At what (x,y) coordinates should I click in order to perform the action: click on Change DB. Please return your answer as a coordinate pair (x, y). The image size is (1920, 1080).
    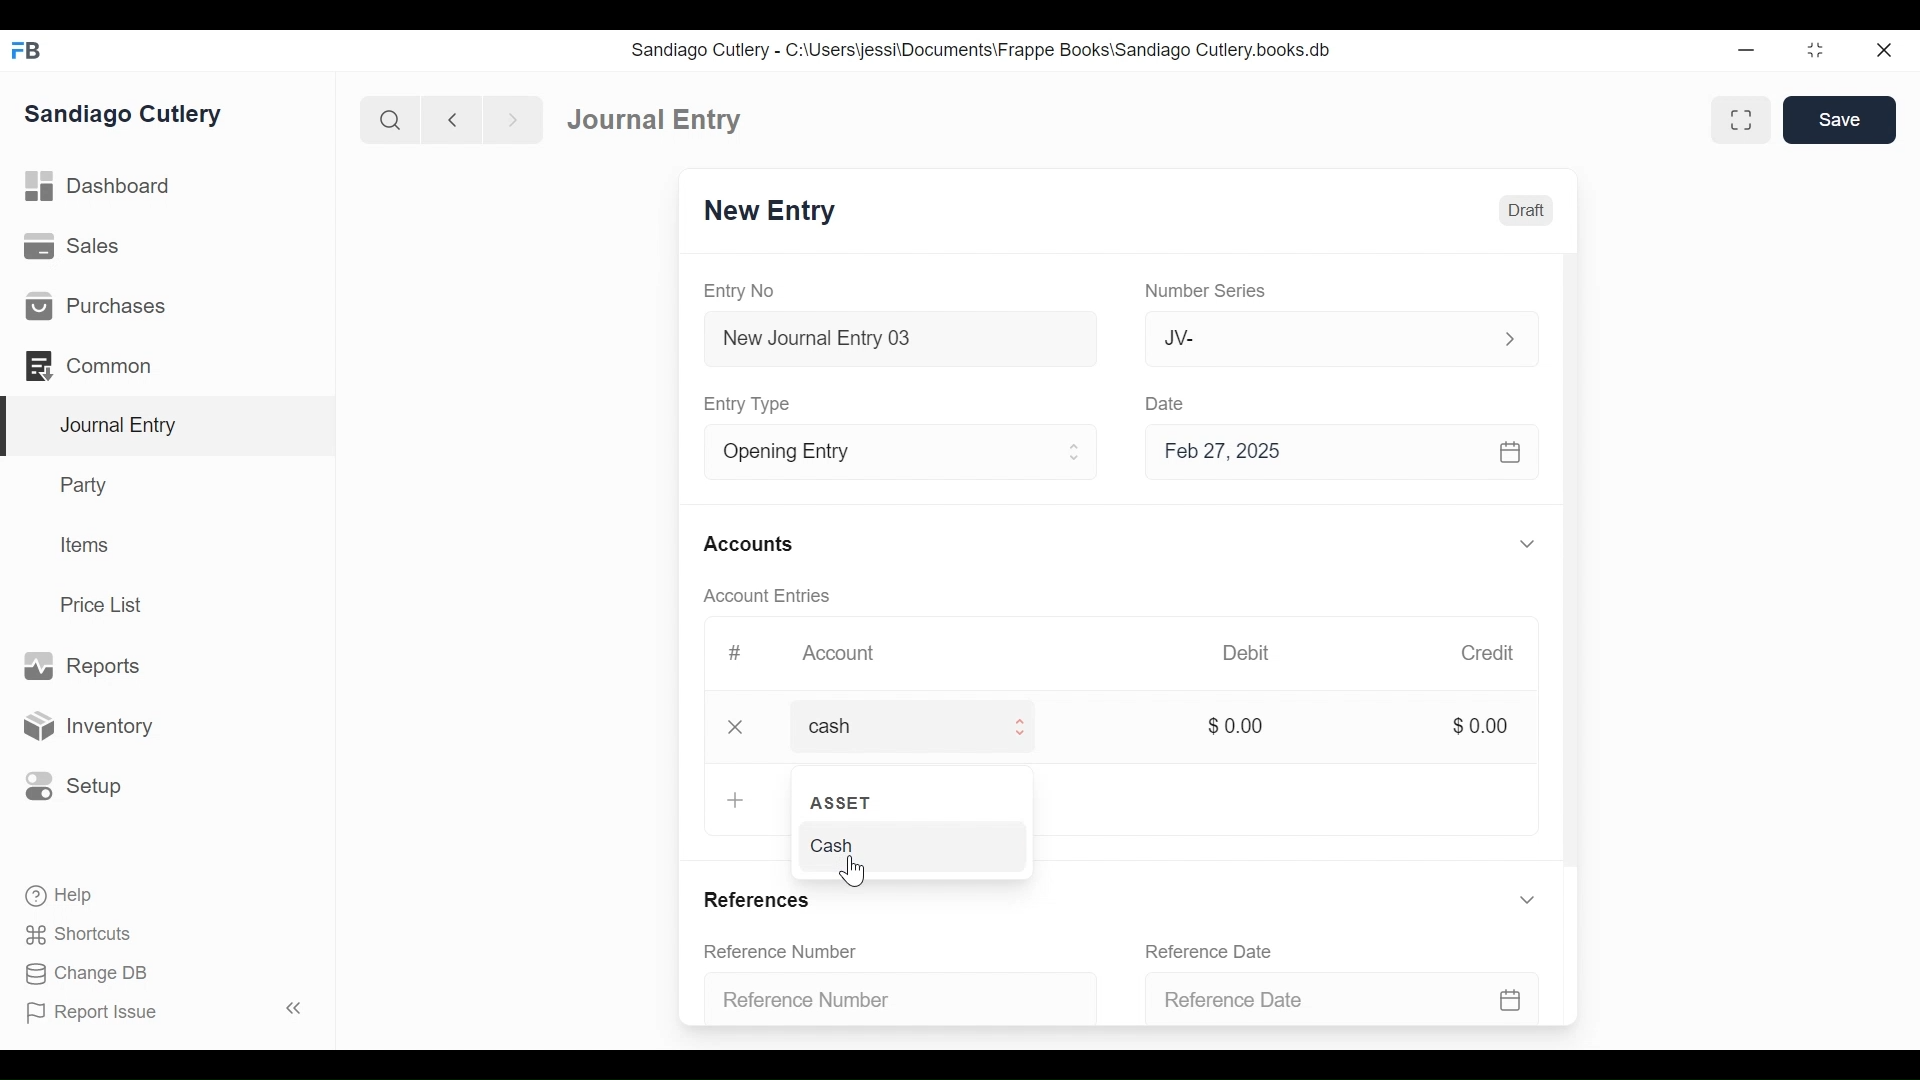
    Looking at the image, I should click on (85, 974).